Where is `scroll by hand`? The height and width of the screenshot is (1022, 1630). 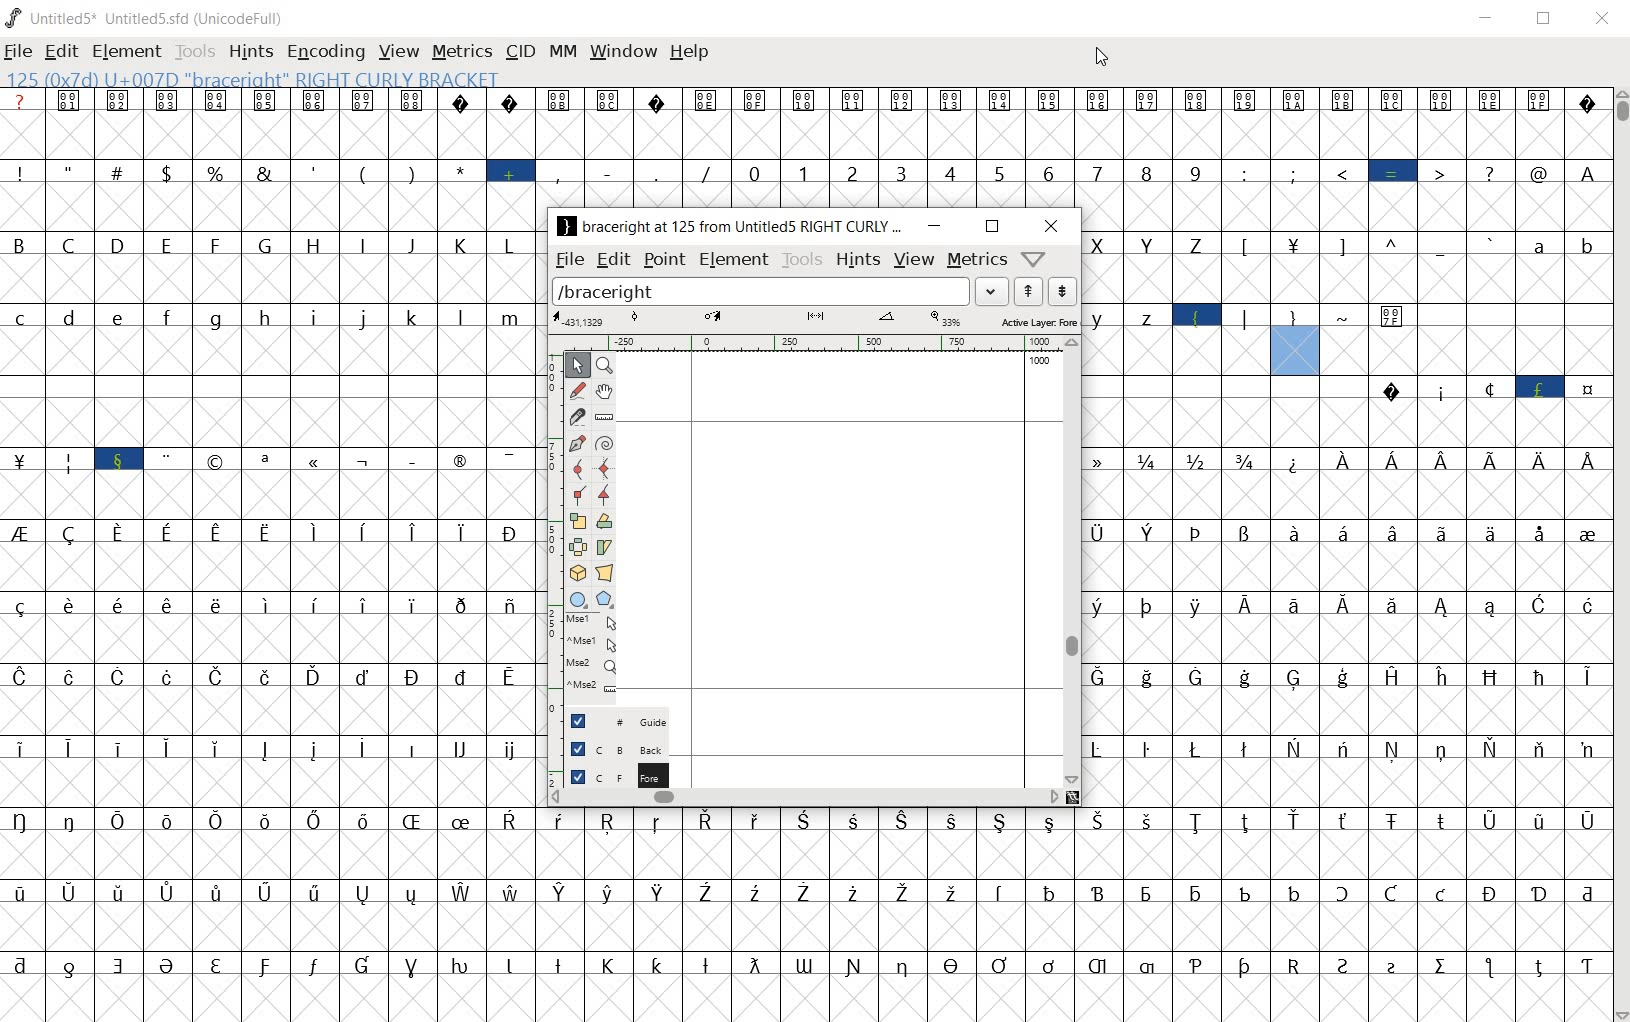
scroll by hand is located at coordinates (605, 391).